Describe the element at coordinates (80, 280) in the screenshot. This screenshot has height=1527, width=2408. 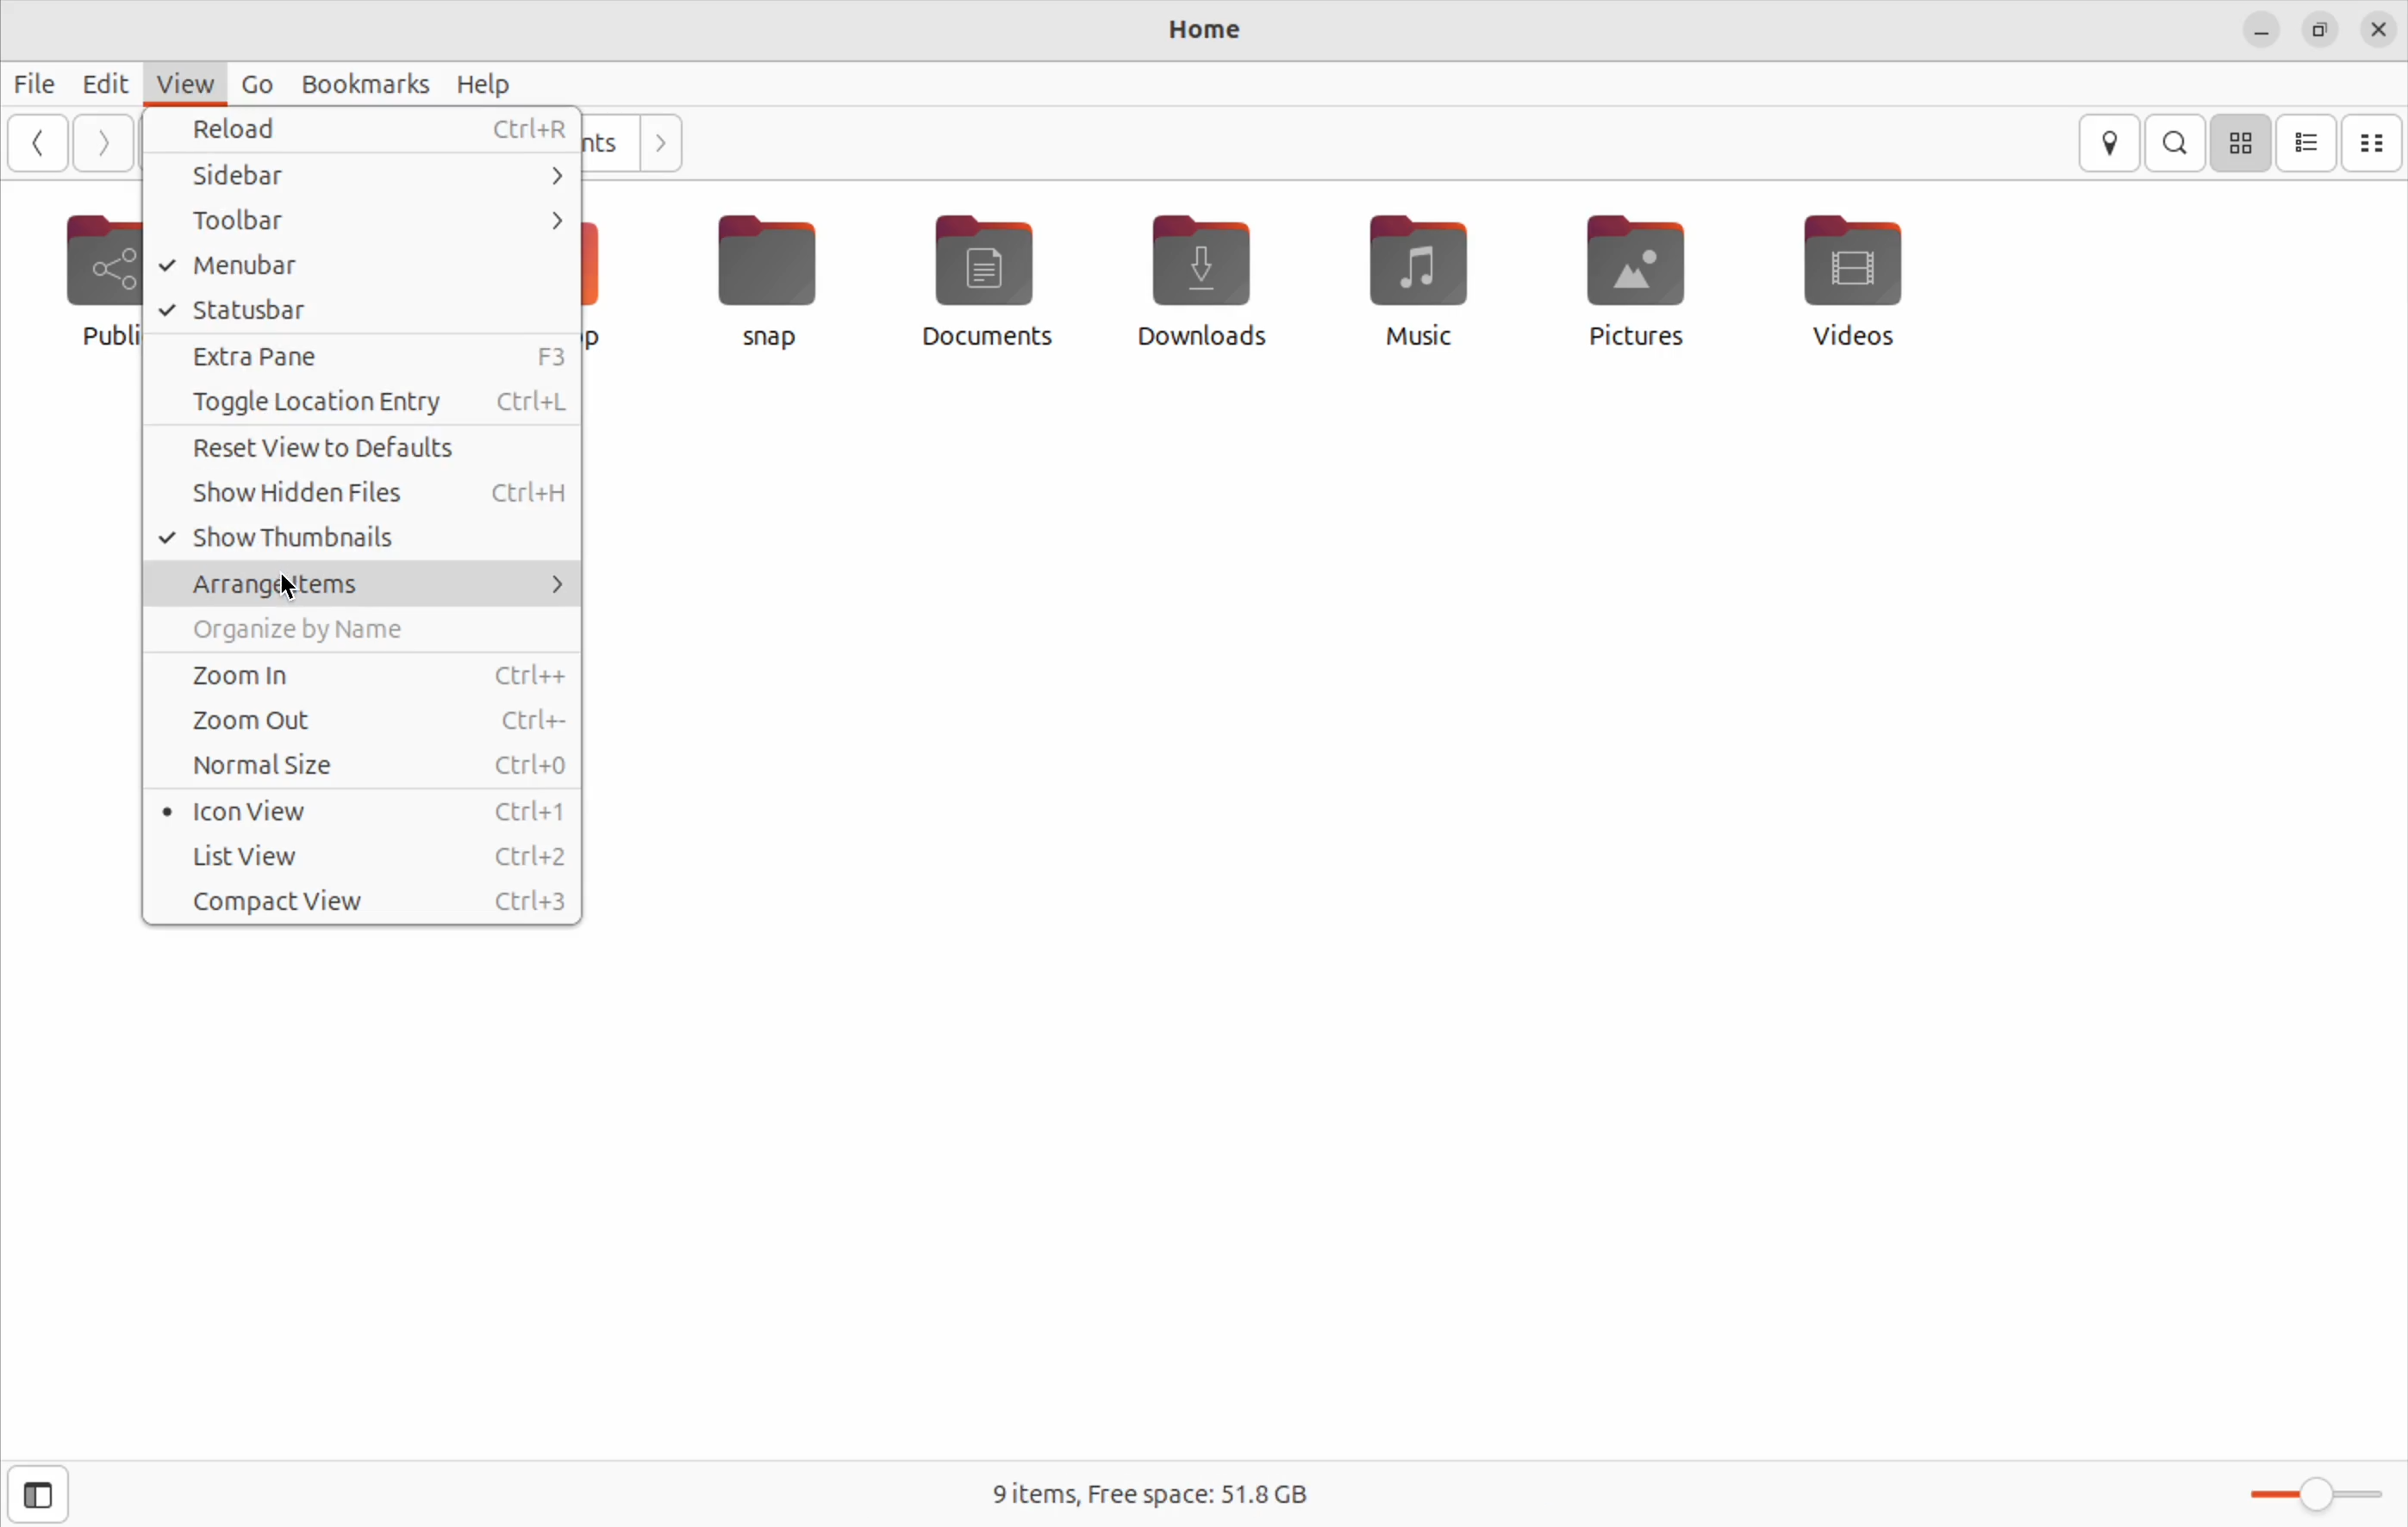
I see `public ` at that location.